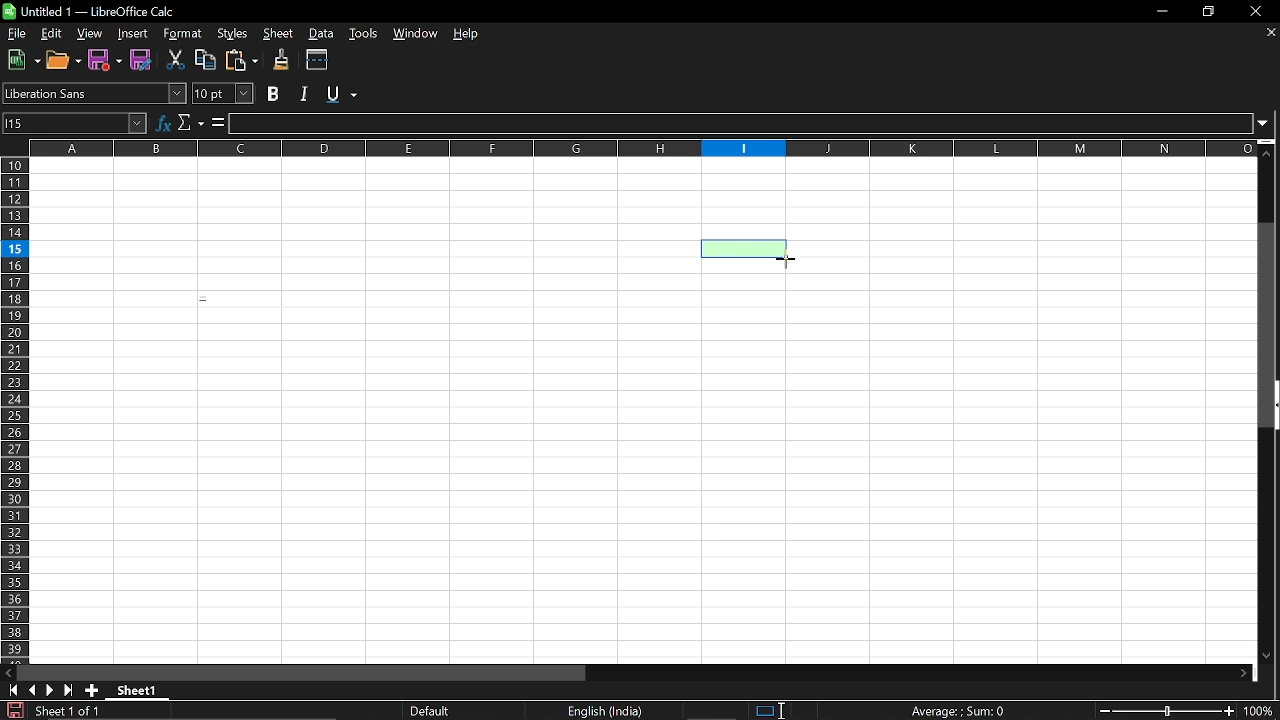 The width and height of the screenshot is (1280, 720). I want to click on Current sheet, so click(67, 712).